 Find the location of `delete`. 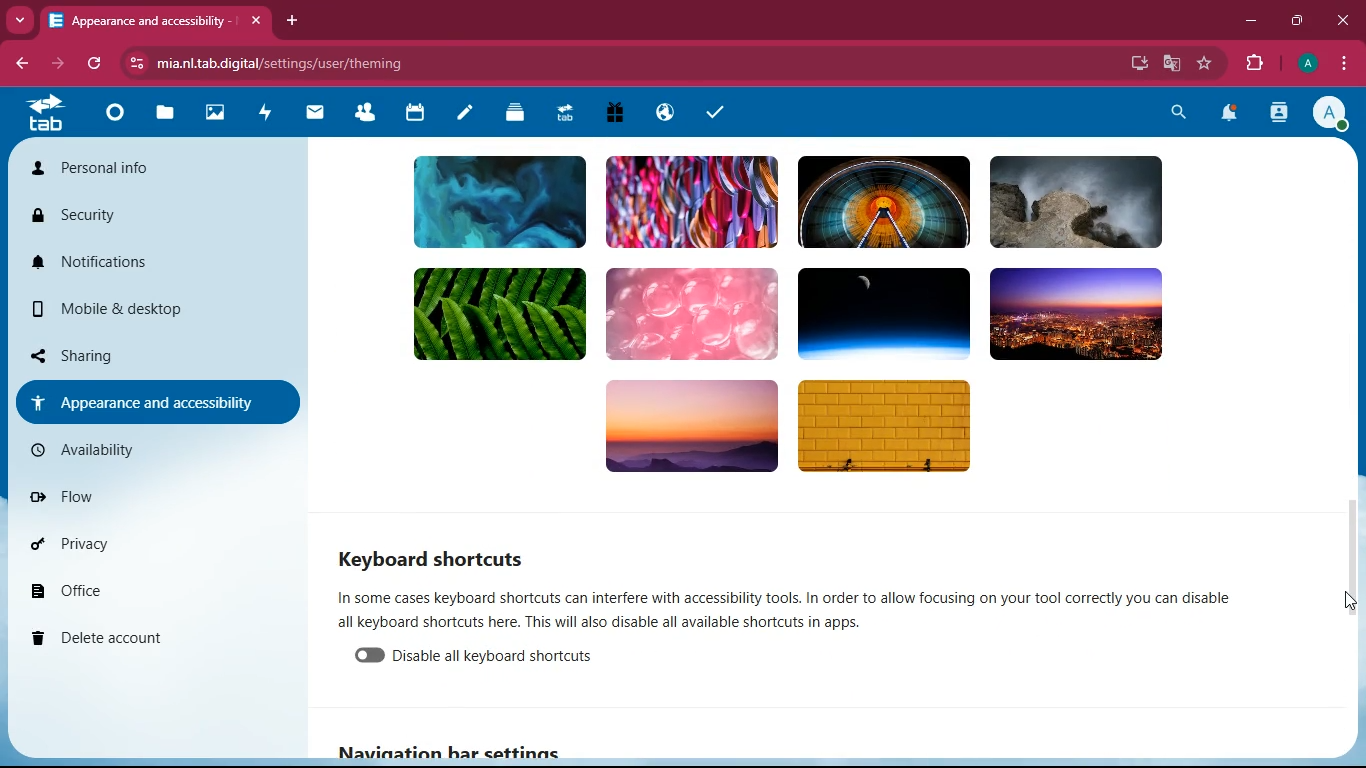

delete is located at coordinates (161, 641).